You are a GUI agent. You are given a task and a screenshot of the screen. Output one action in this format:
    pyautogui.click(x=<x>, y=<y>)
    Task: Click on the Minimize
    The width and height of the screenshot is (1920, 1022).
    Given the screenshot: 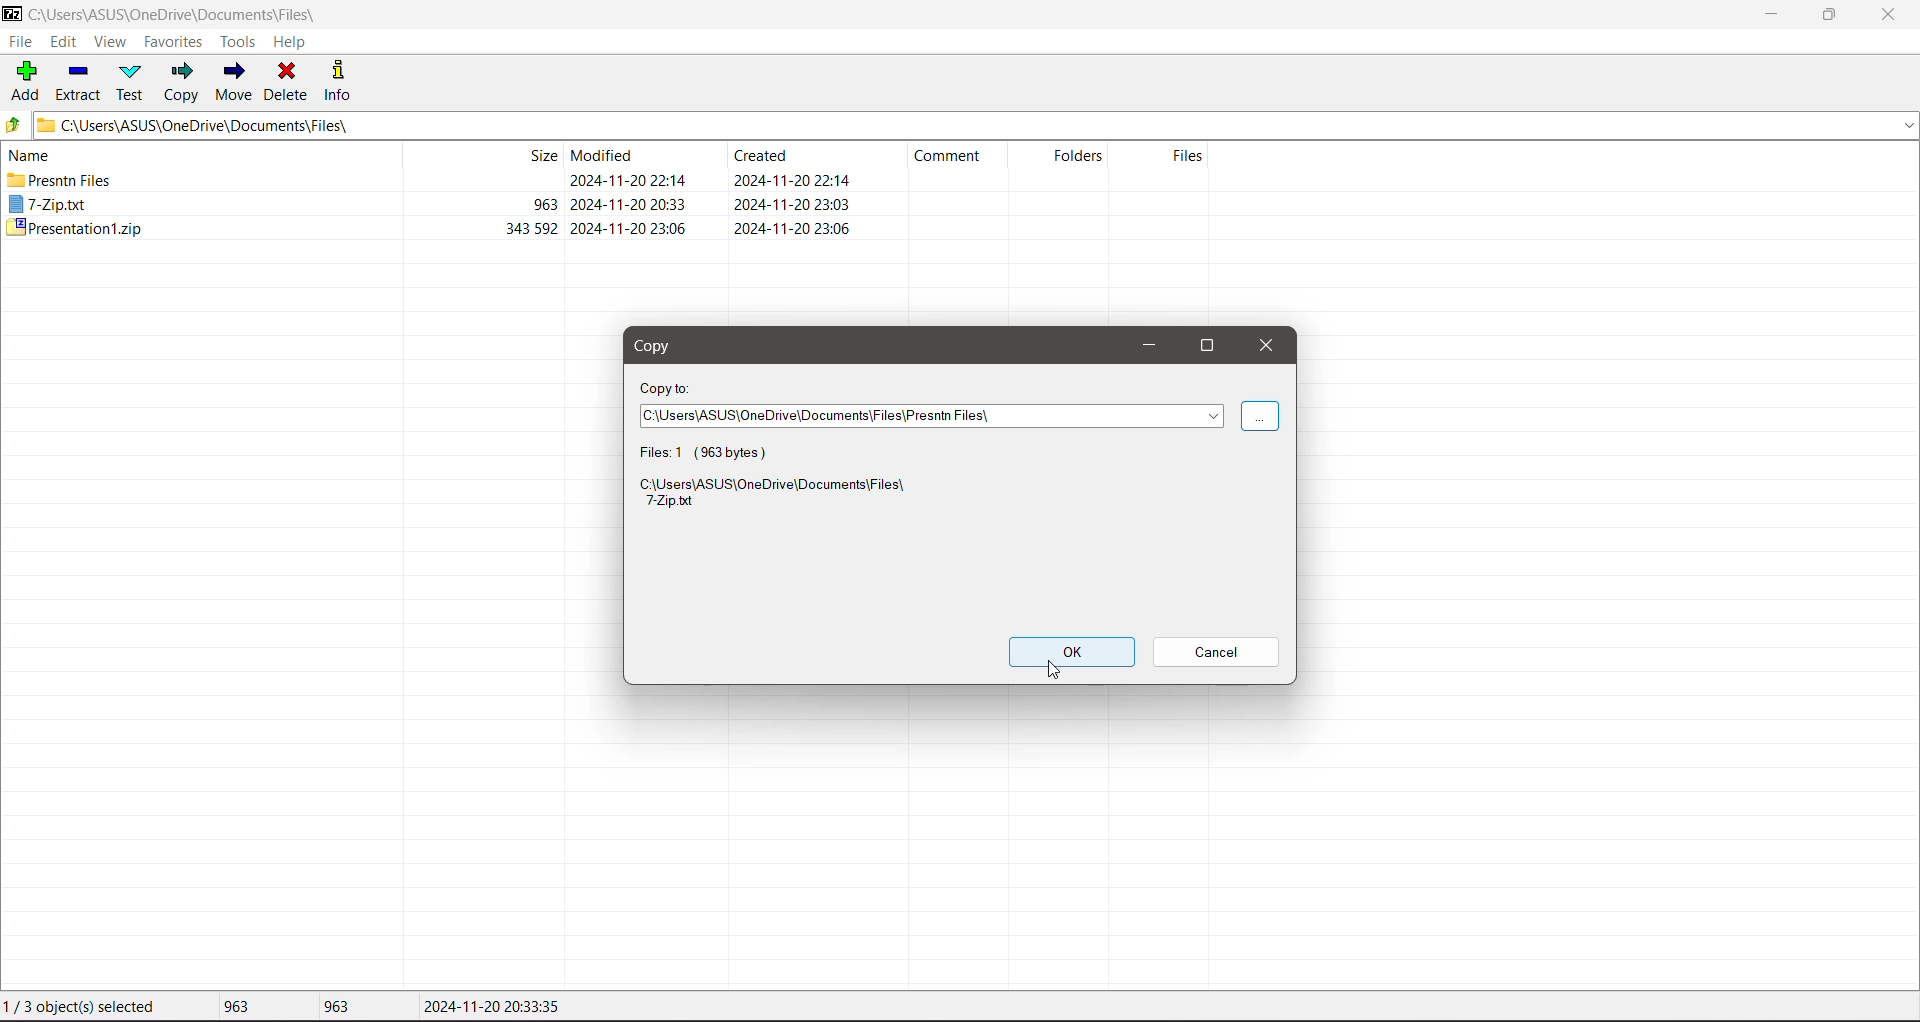 What is the action you would take?
    pyautogui.click(x=1769, y=14)
    